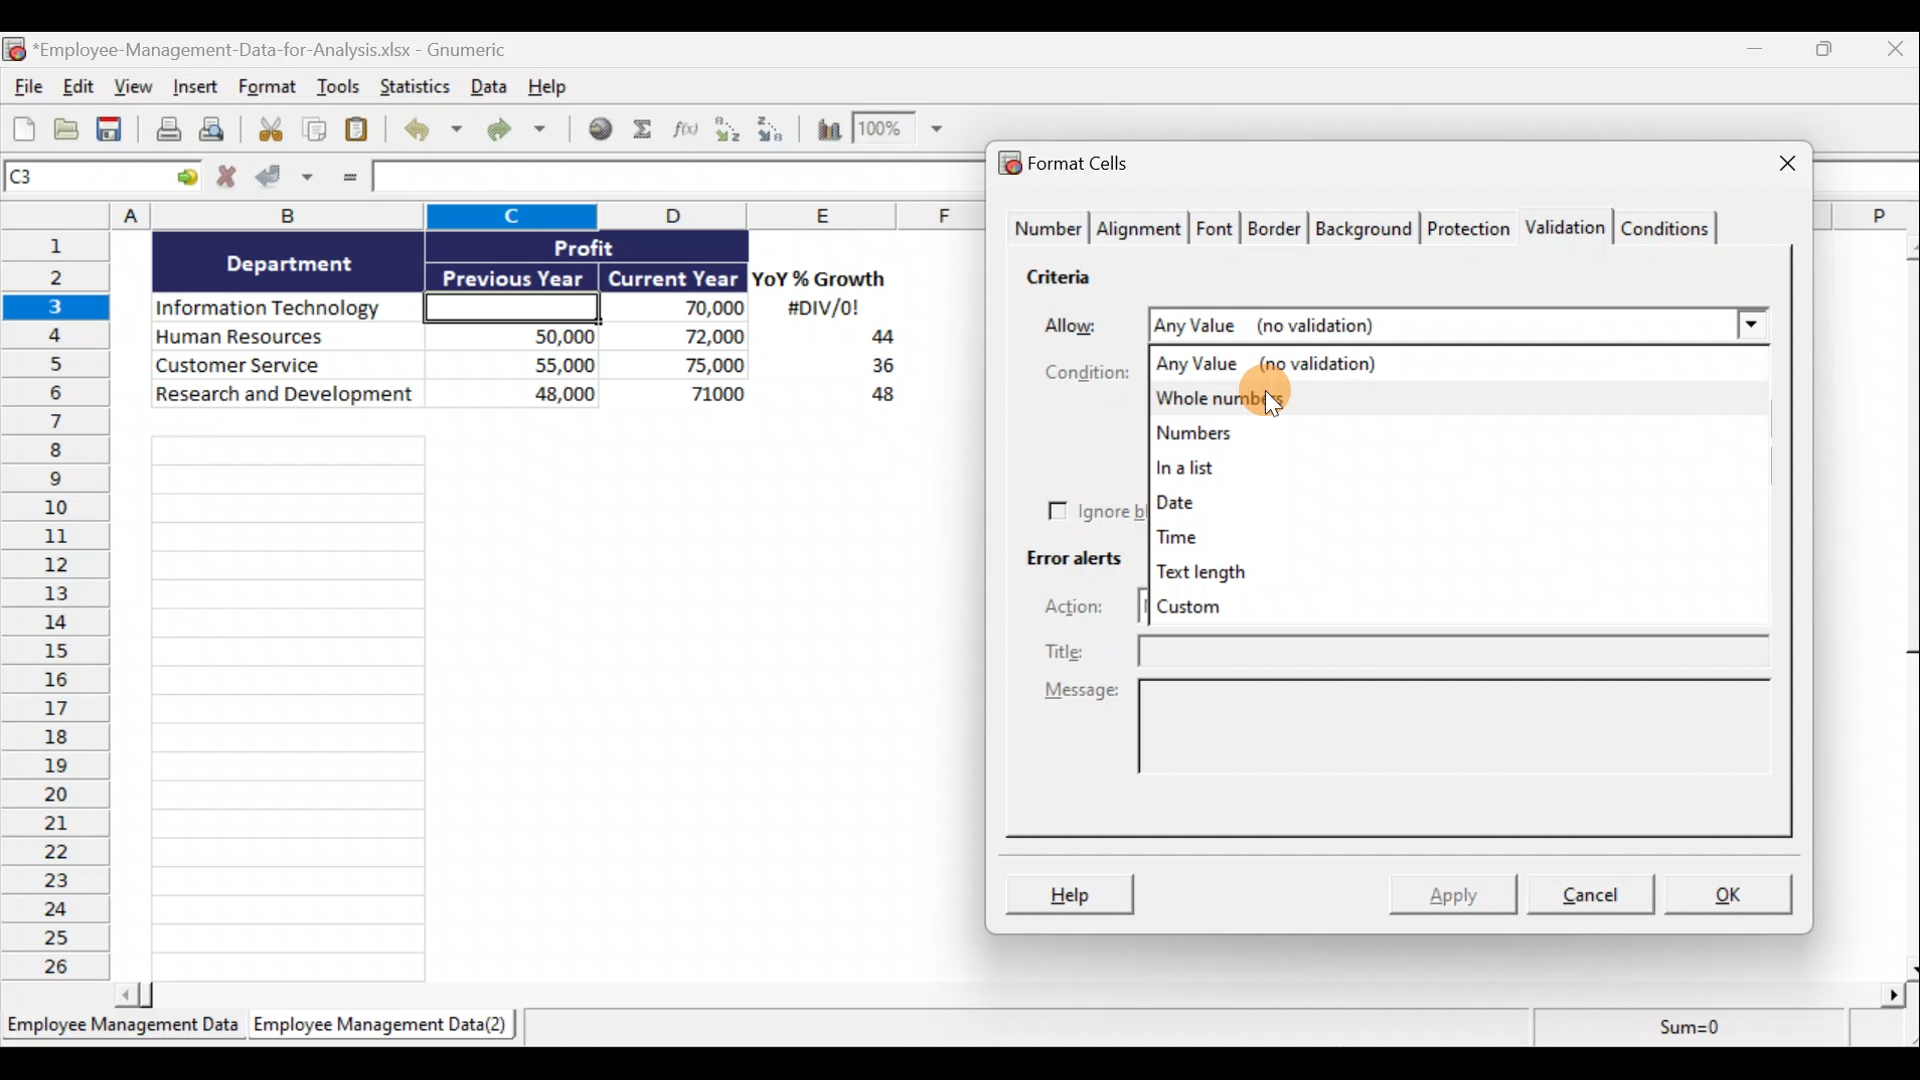 The image size is (1920, 1080). Describe the element at coordinates (288, 363) in the screenshot. I see `Customer Service` at that location.